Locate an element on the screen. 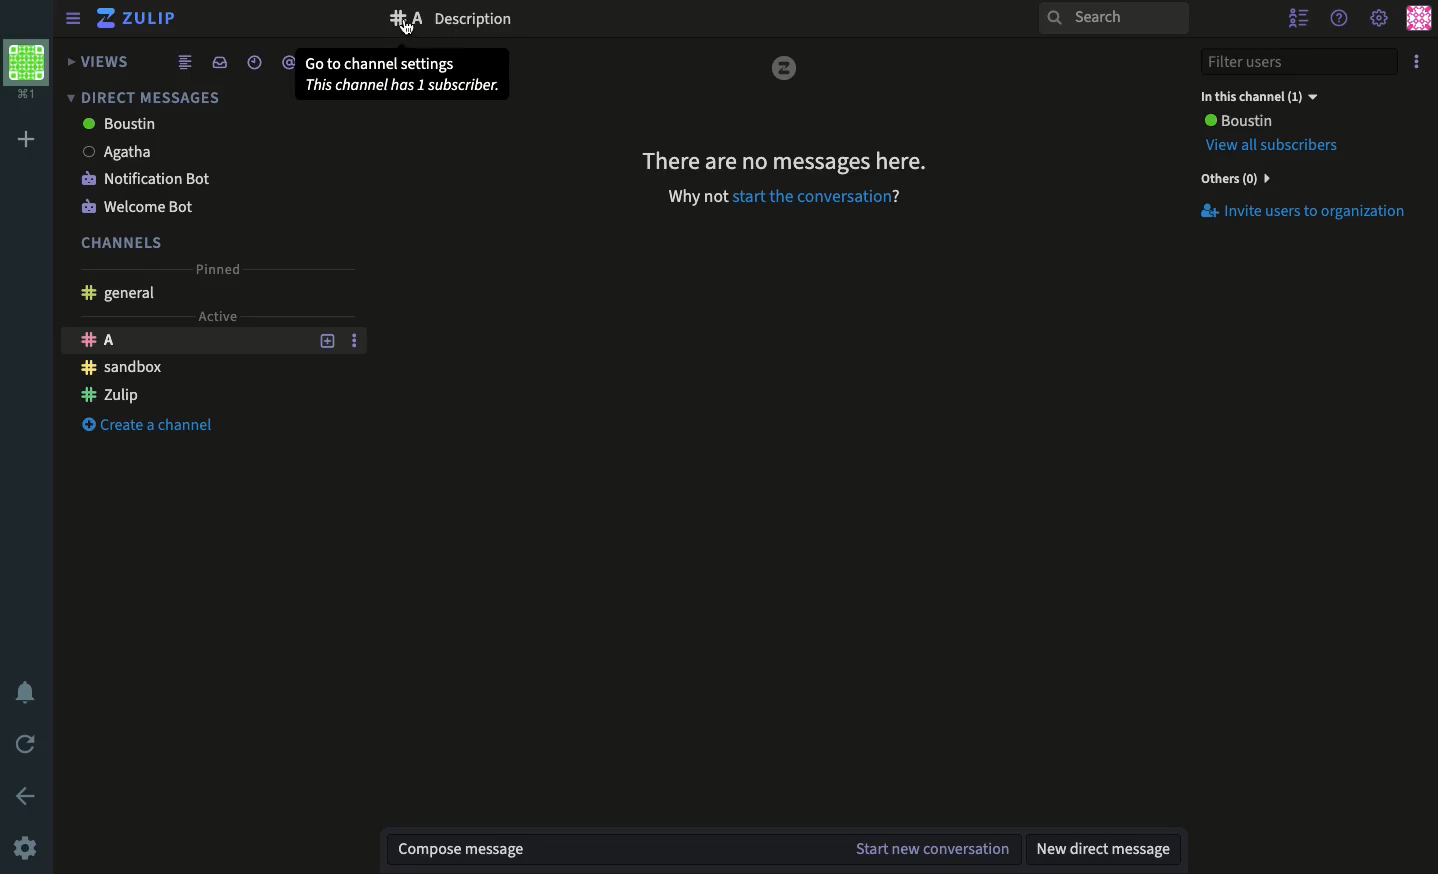 The height and width of the screenshot is (874, 1438). Back is located at coordinates (29, 795).